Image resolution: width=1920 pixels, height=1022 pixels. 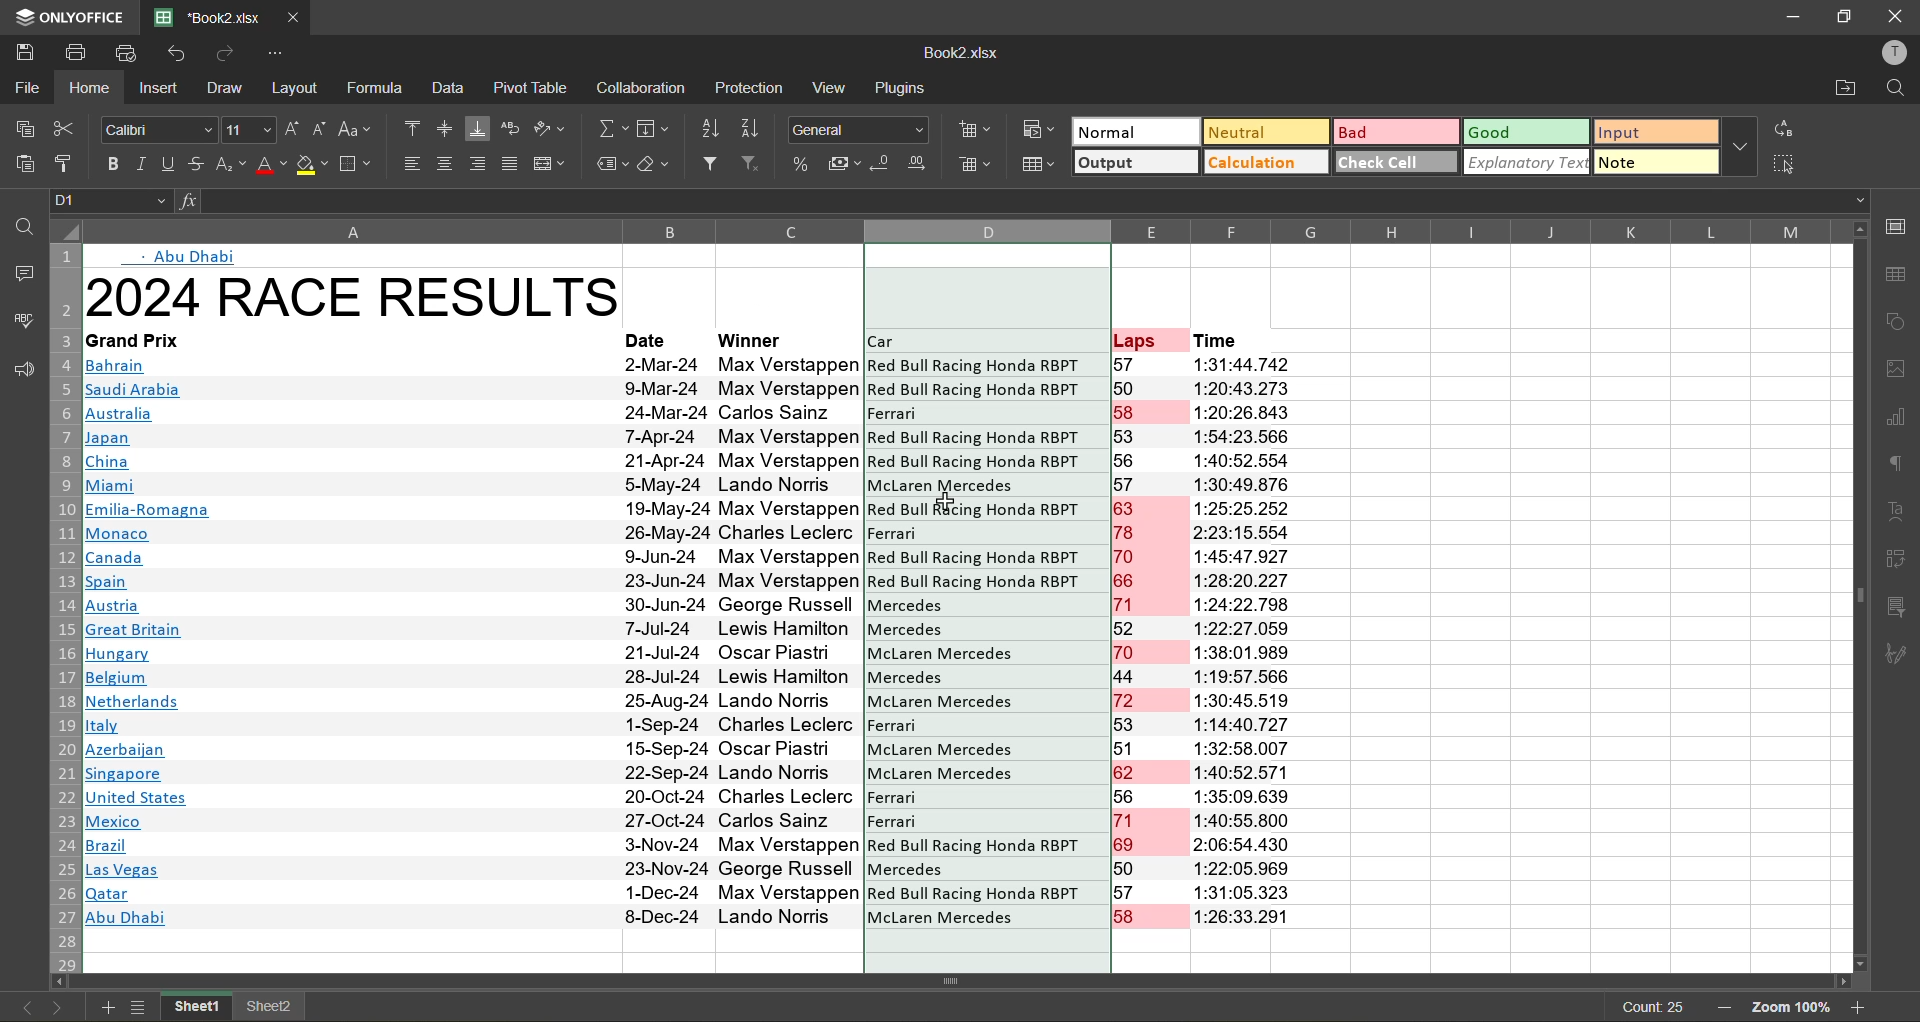 I want to click on check cell, so click(x=1396, y=164).